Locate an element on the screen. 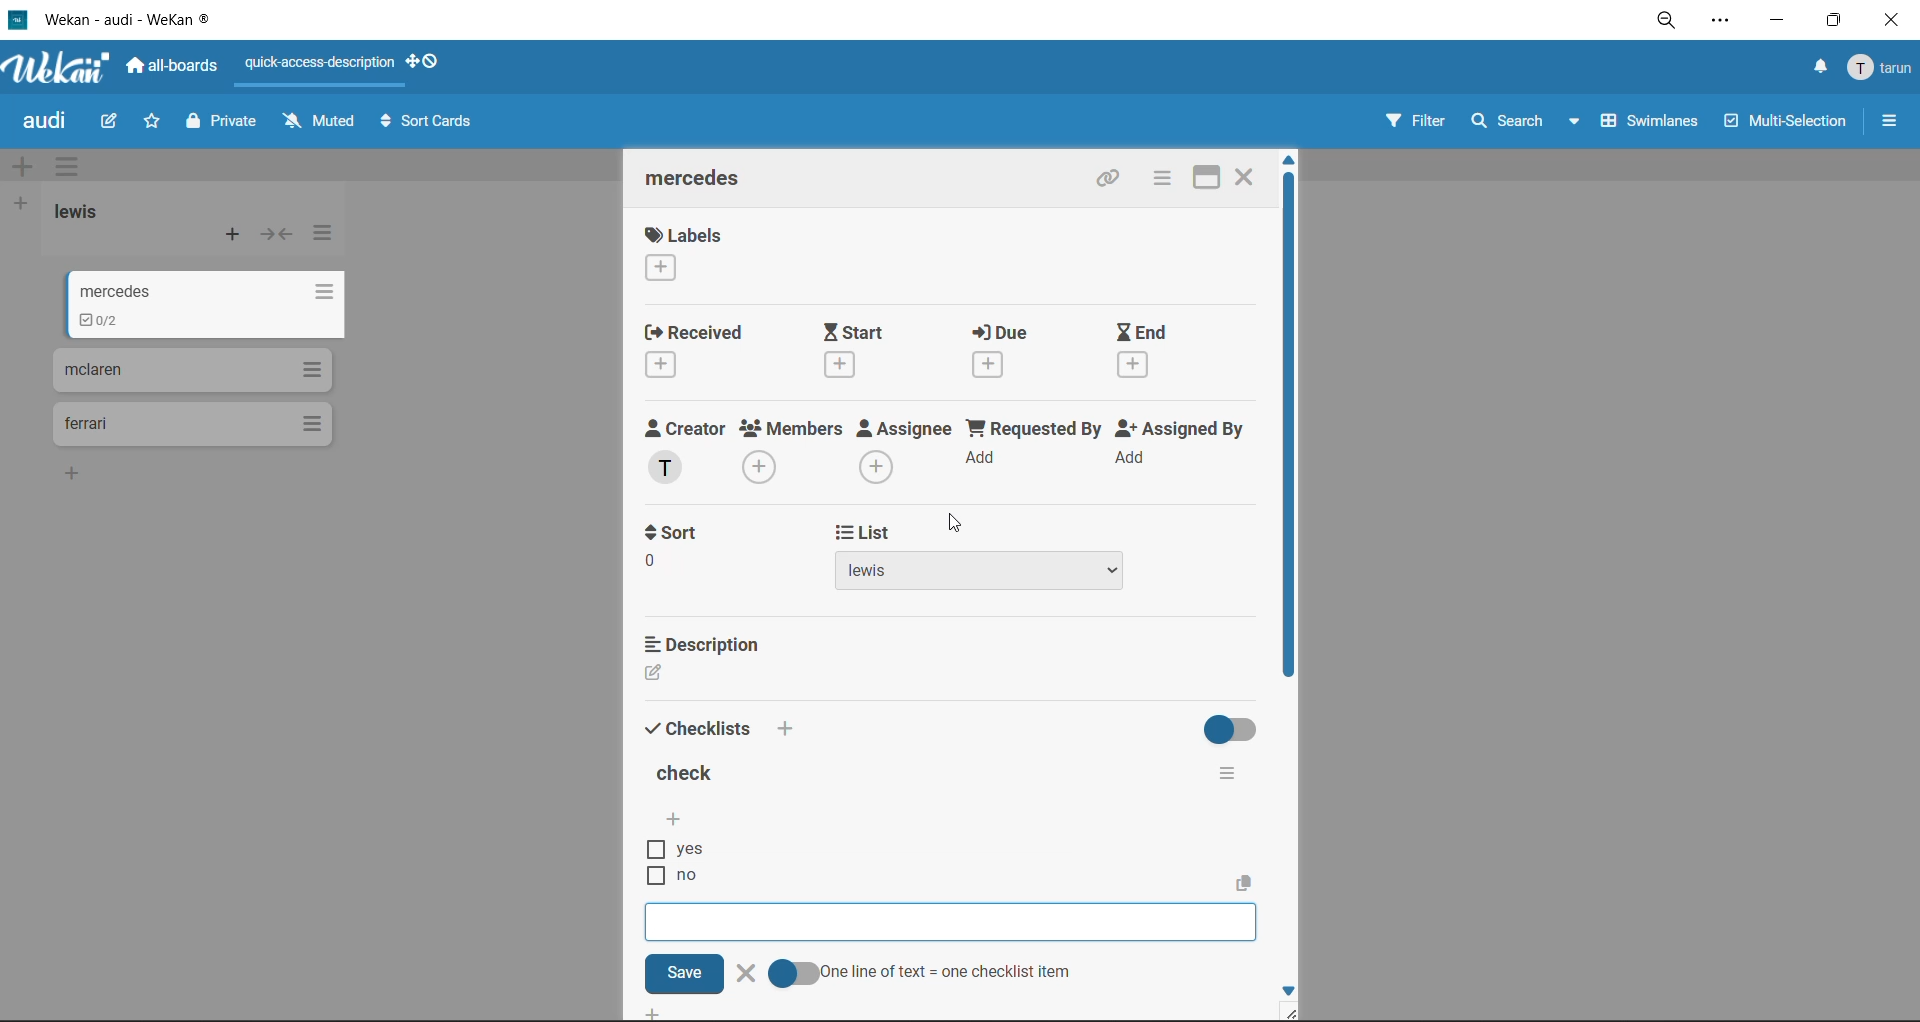 The image size is (1920, 1022). muted is located at coordinates (318, 122).